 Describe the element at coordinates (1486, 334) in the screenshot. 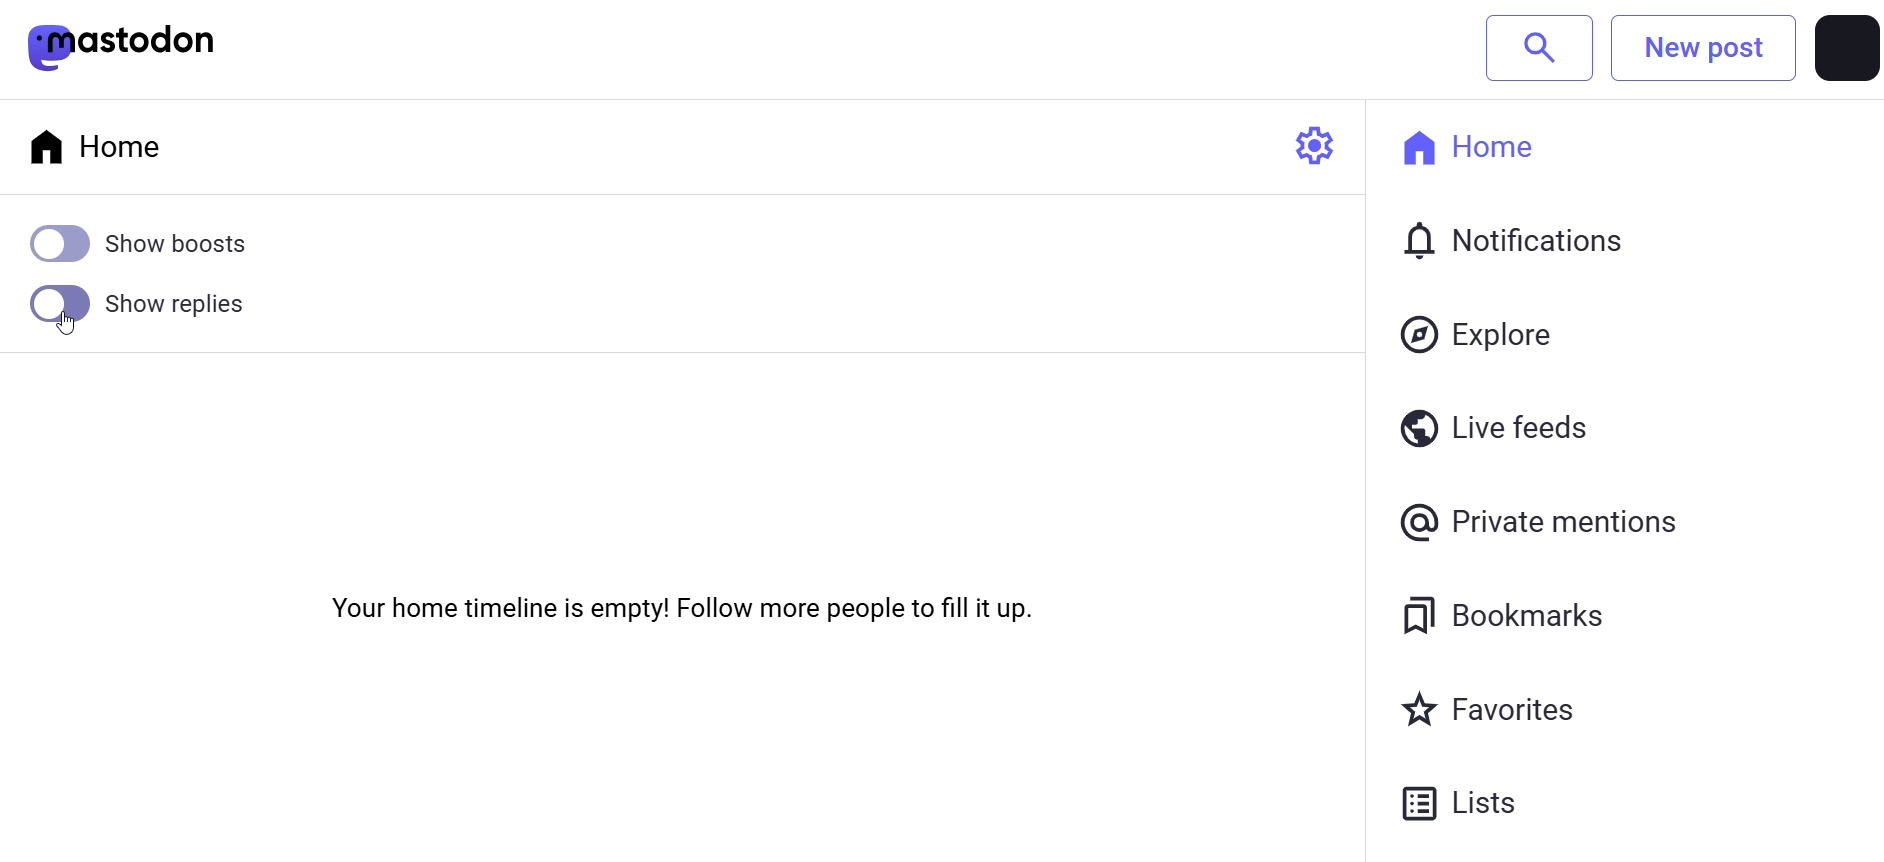

I see `explore` at that location.